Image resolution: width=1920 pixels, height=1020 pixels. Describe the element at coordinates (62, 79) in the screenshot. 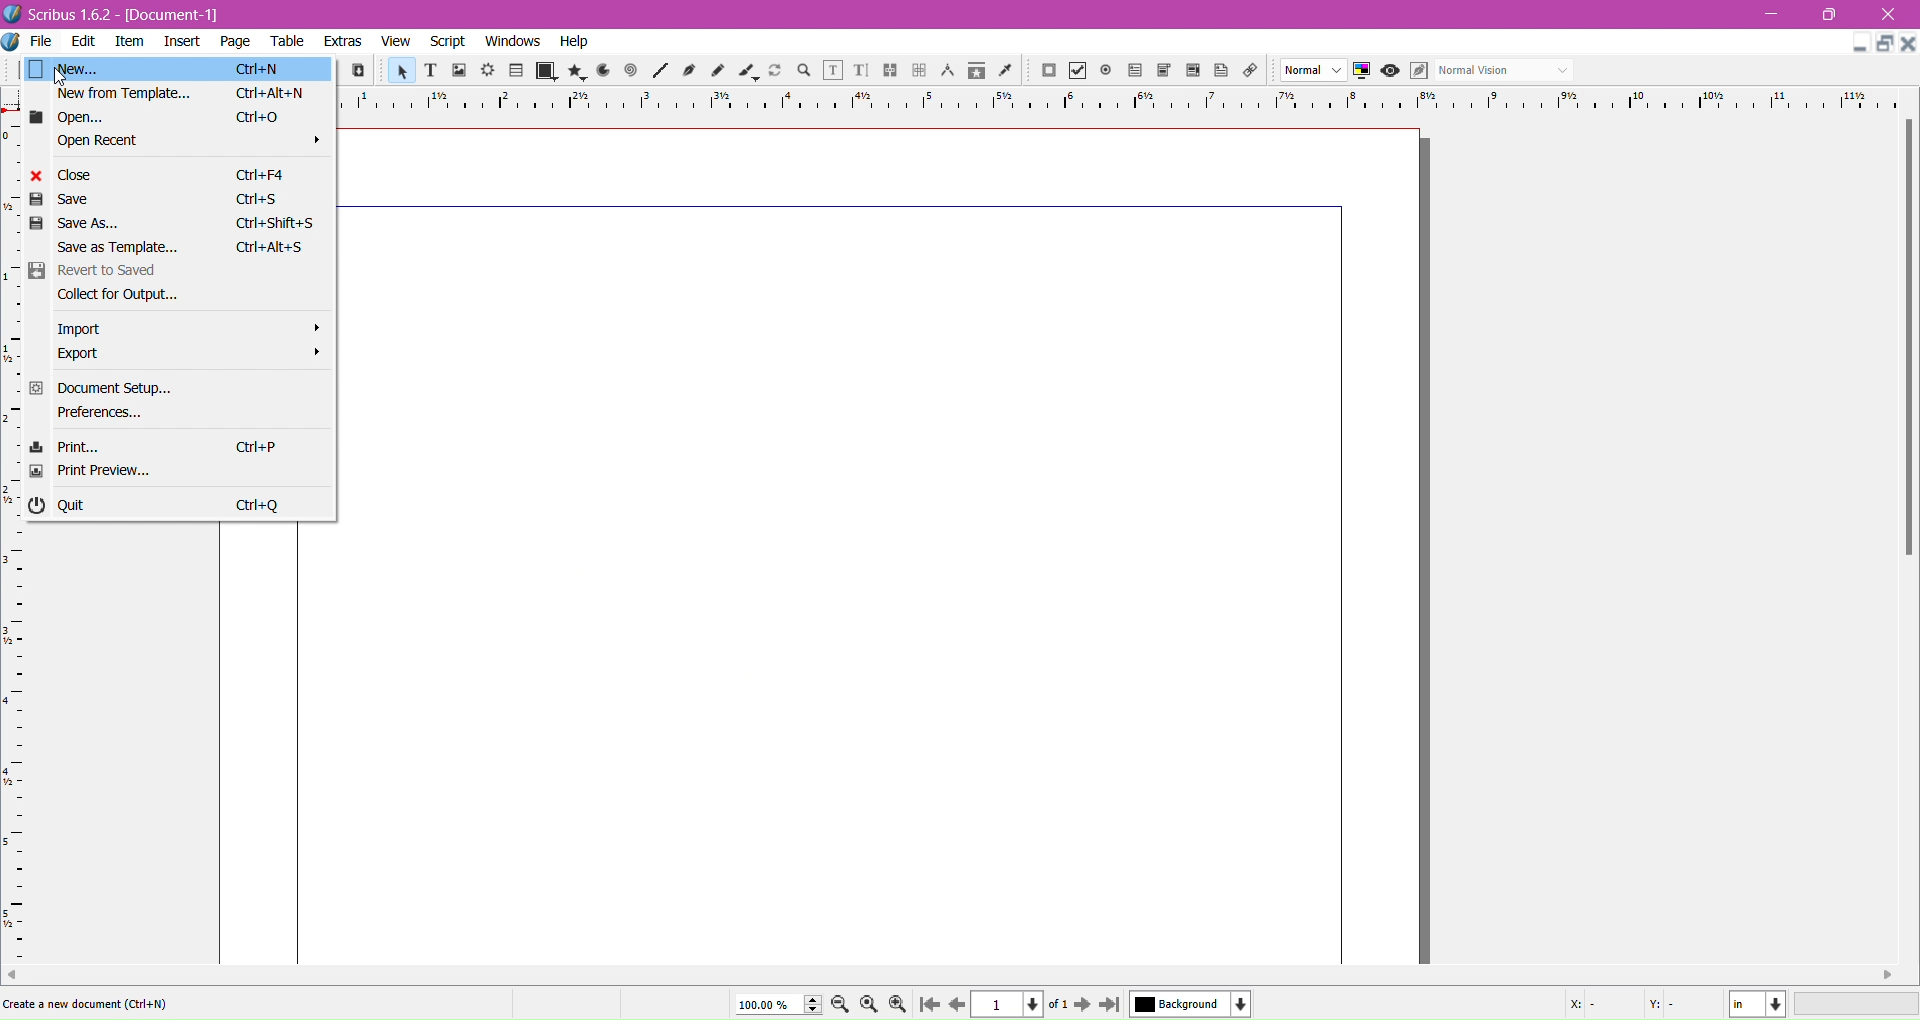

I see `cursor` at that location.